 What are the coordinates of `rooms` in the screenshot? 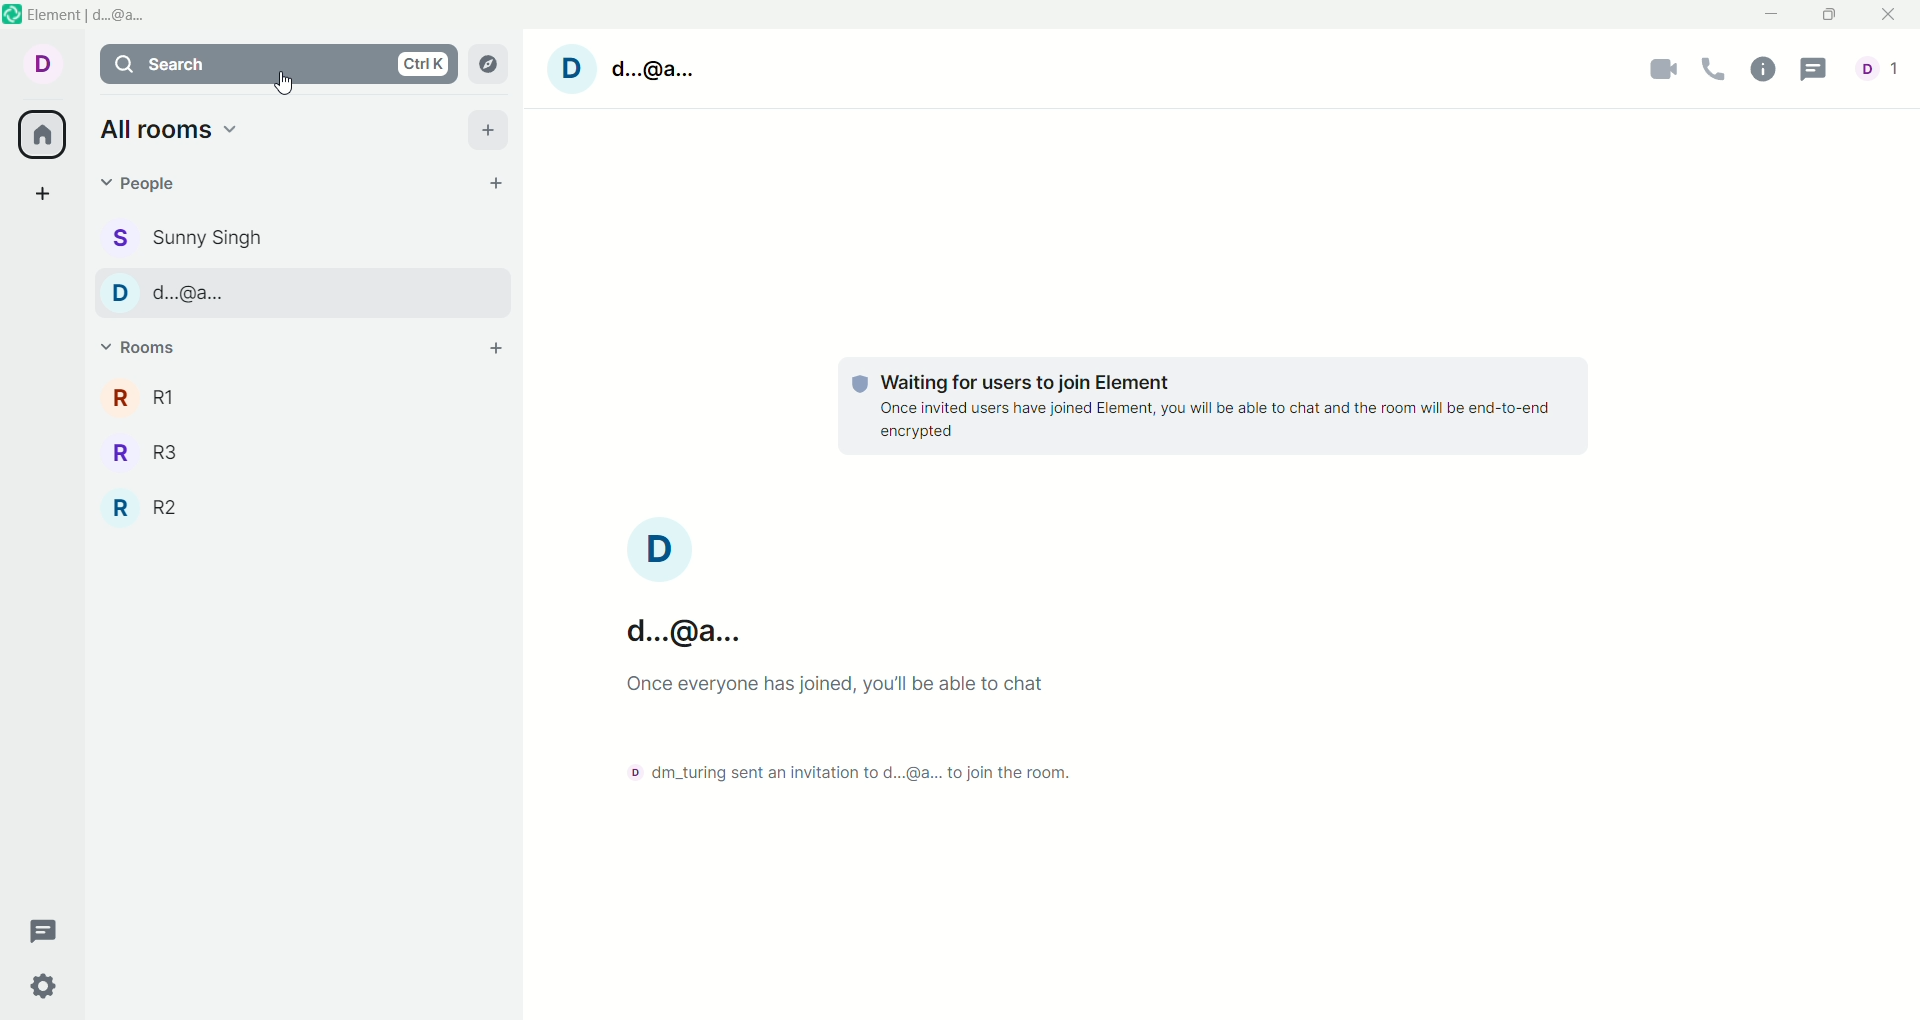 It's located at (139, 342).